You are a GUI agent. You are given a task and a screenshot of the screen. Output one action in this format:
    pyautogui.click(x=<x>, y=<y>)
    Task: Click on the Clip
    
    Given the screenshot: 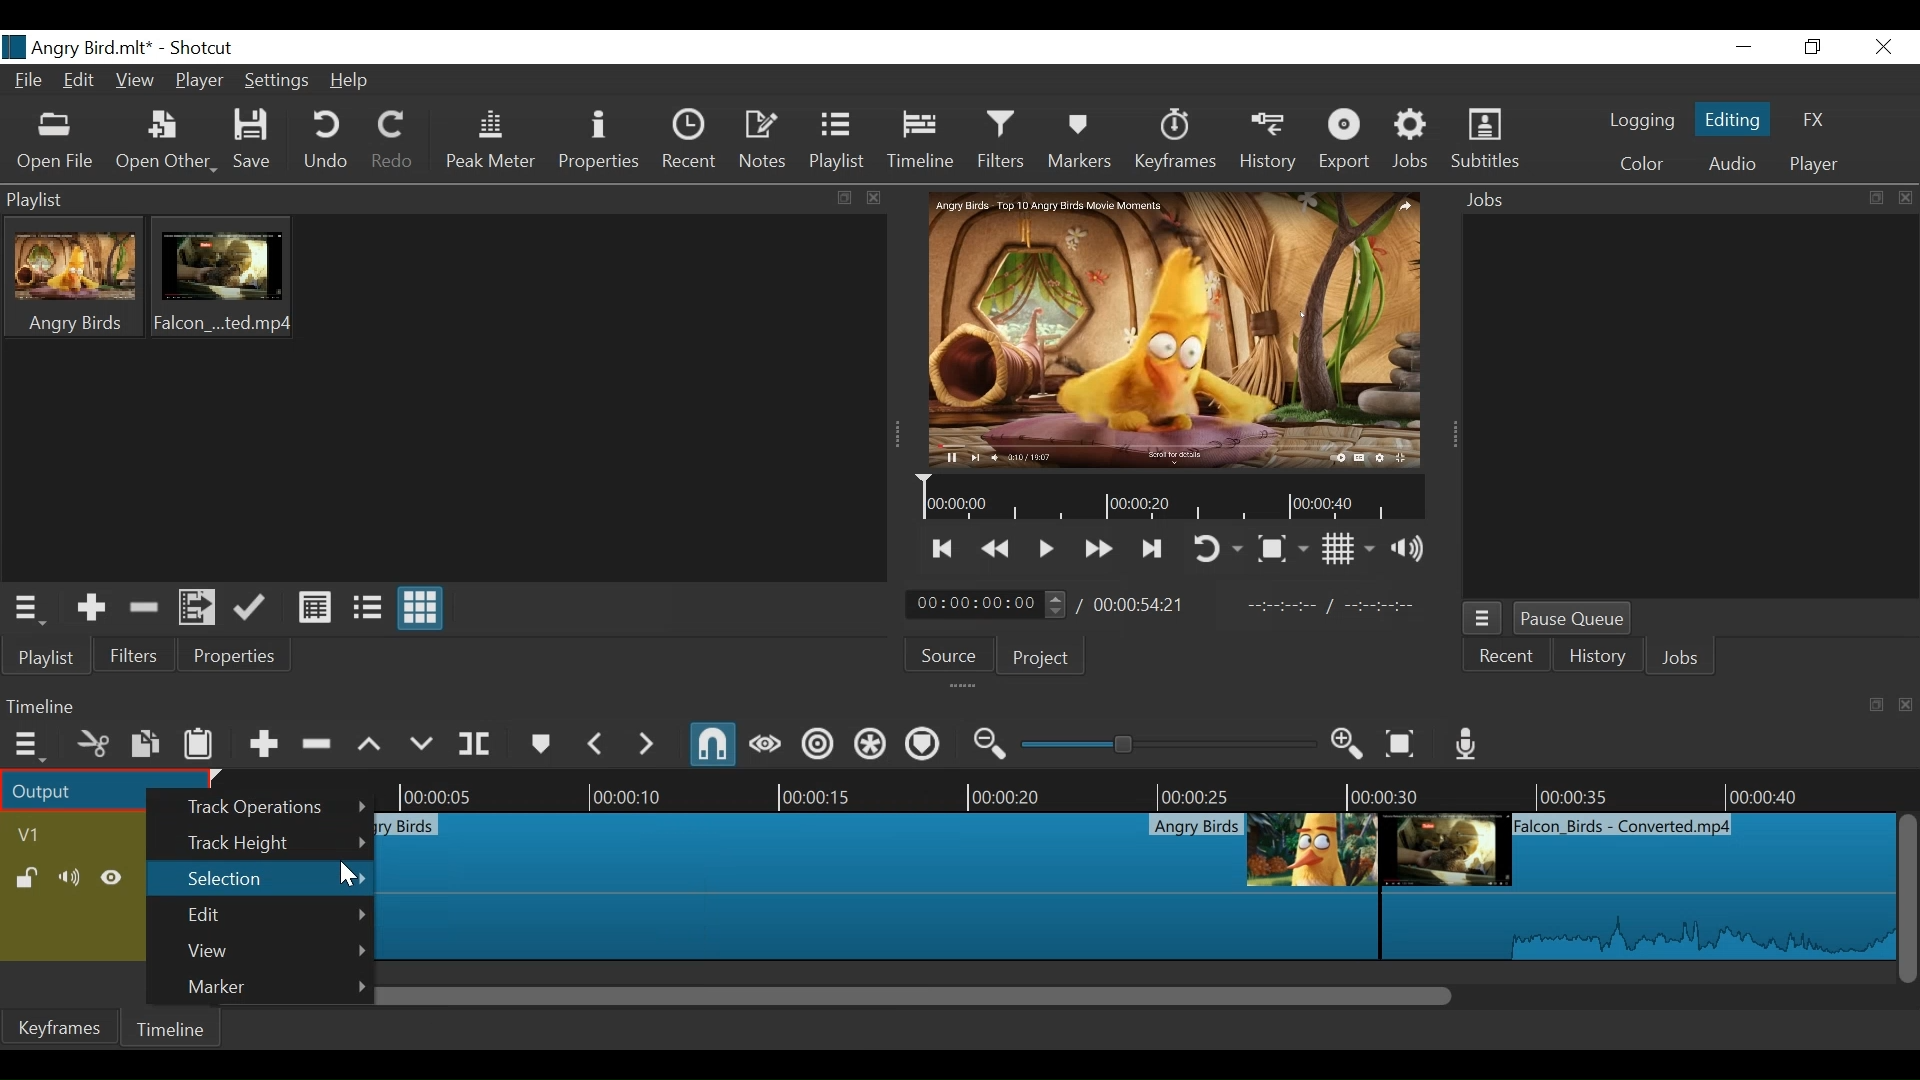 What is the action you would take?
    pyautogui.click(x=223, y=276)
    